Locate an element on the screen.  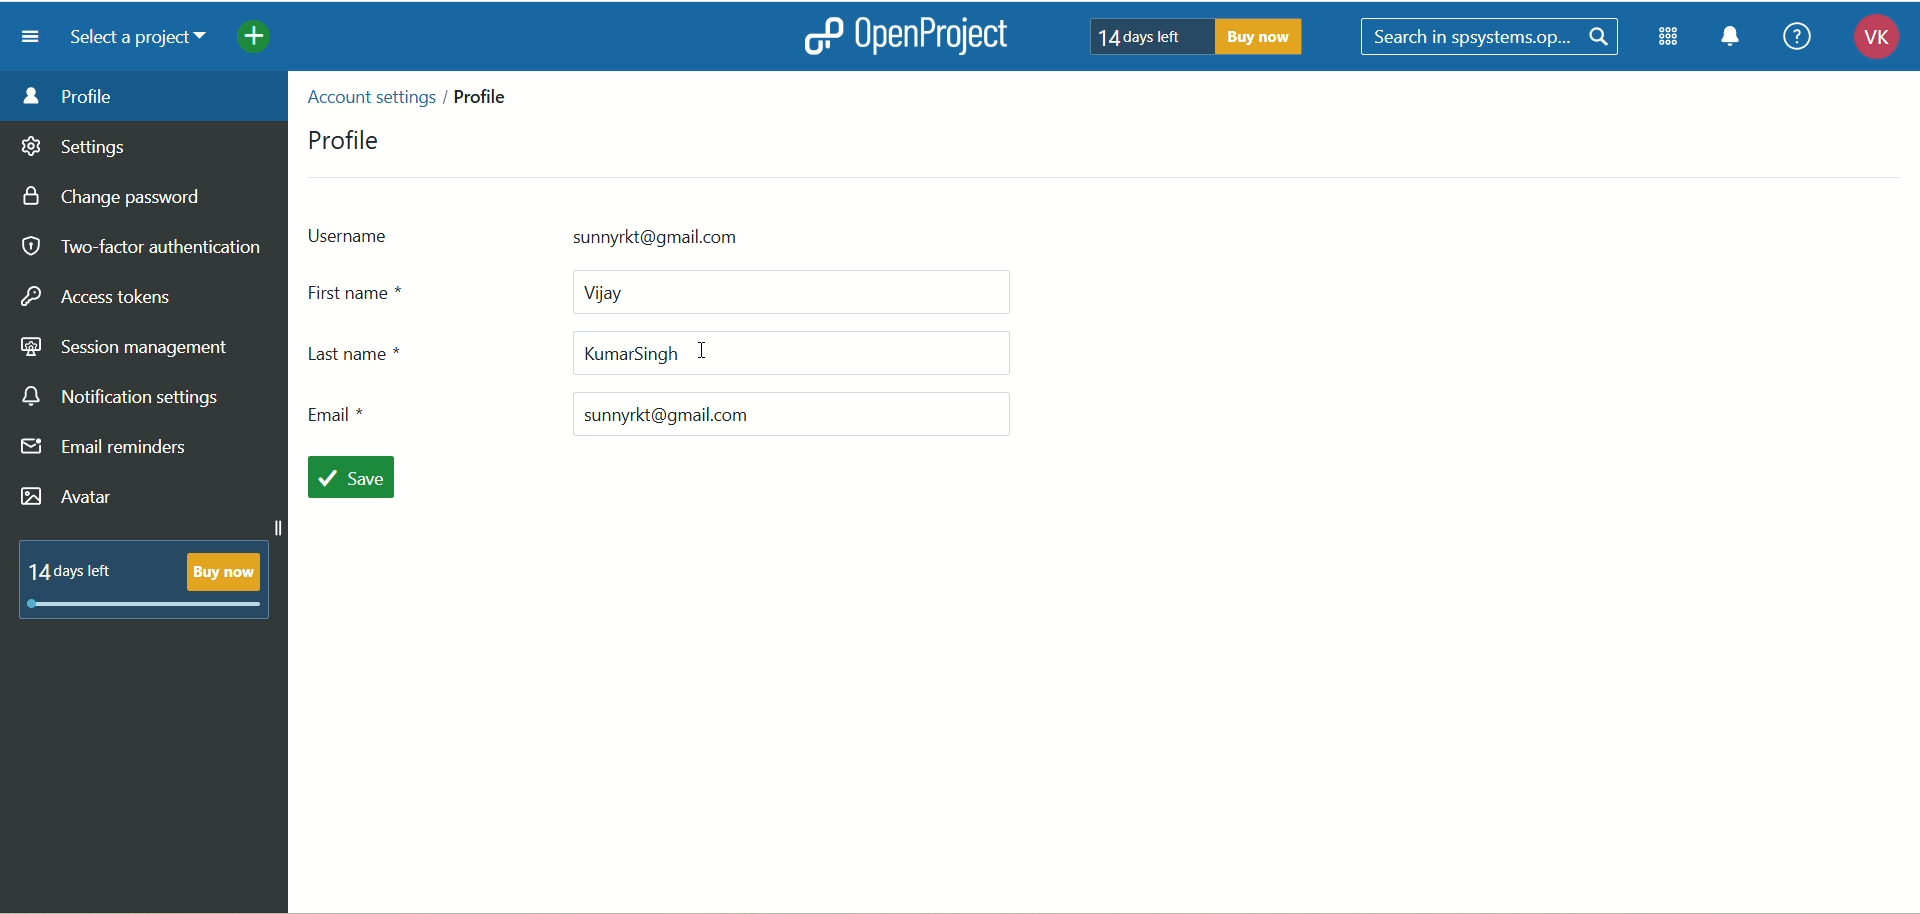
notification is located at coordinates (1738, 40).